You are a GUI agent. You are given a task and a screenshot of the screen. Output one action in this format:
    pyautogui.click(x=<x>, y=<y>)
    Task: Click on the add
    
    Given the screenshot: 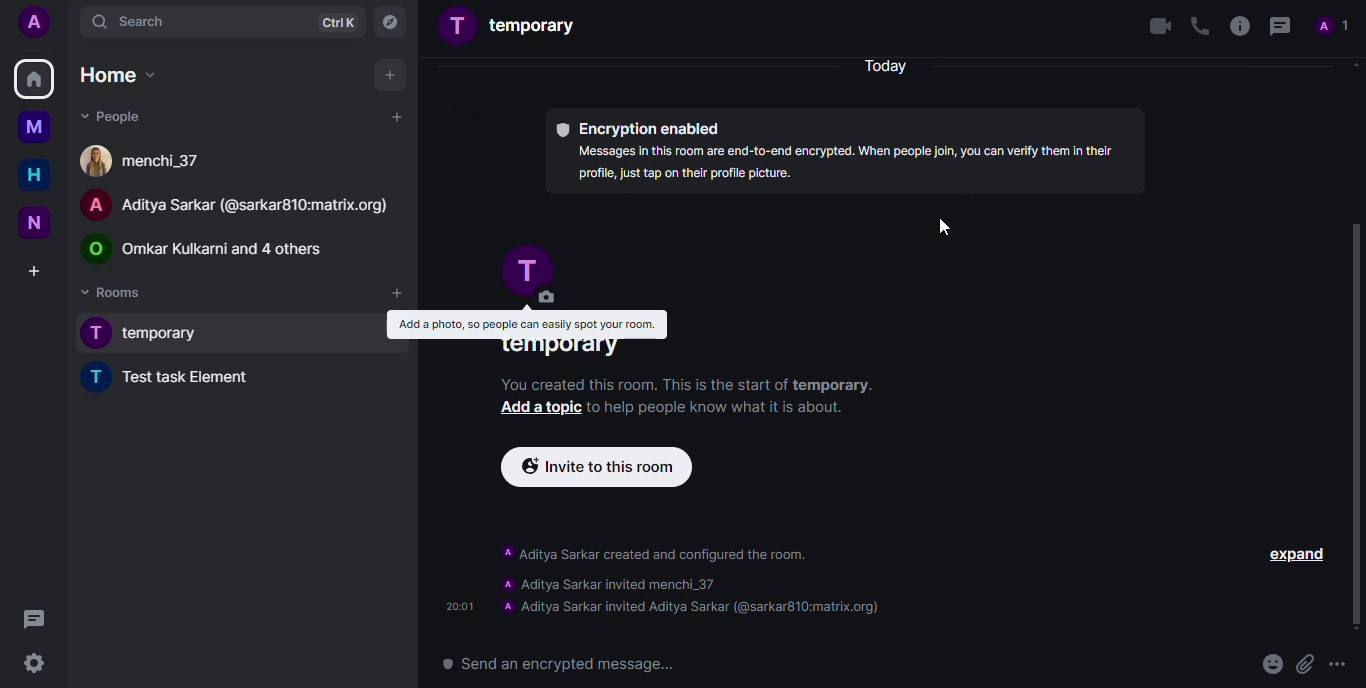 What is the action you would take?
    pyautogui.click(x=396, y=116)
    